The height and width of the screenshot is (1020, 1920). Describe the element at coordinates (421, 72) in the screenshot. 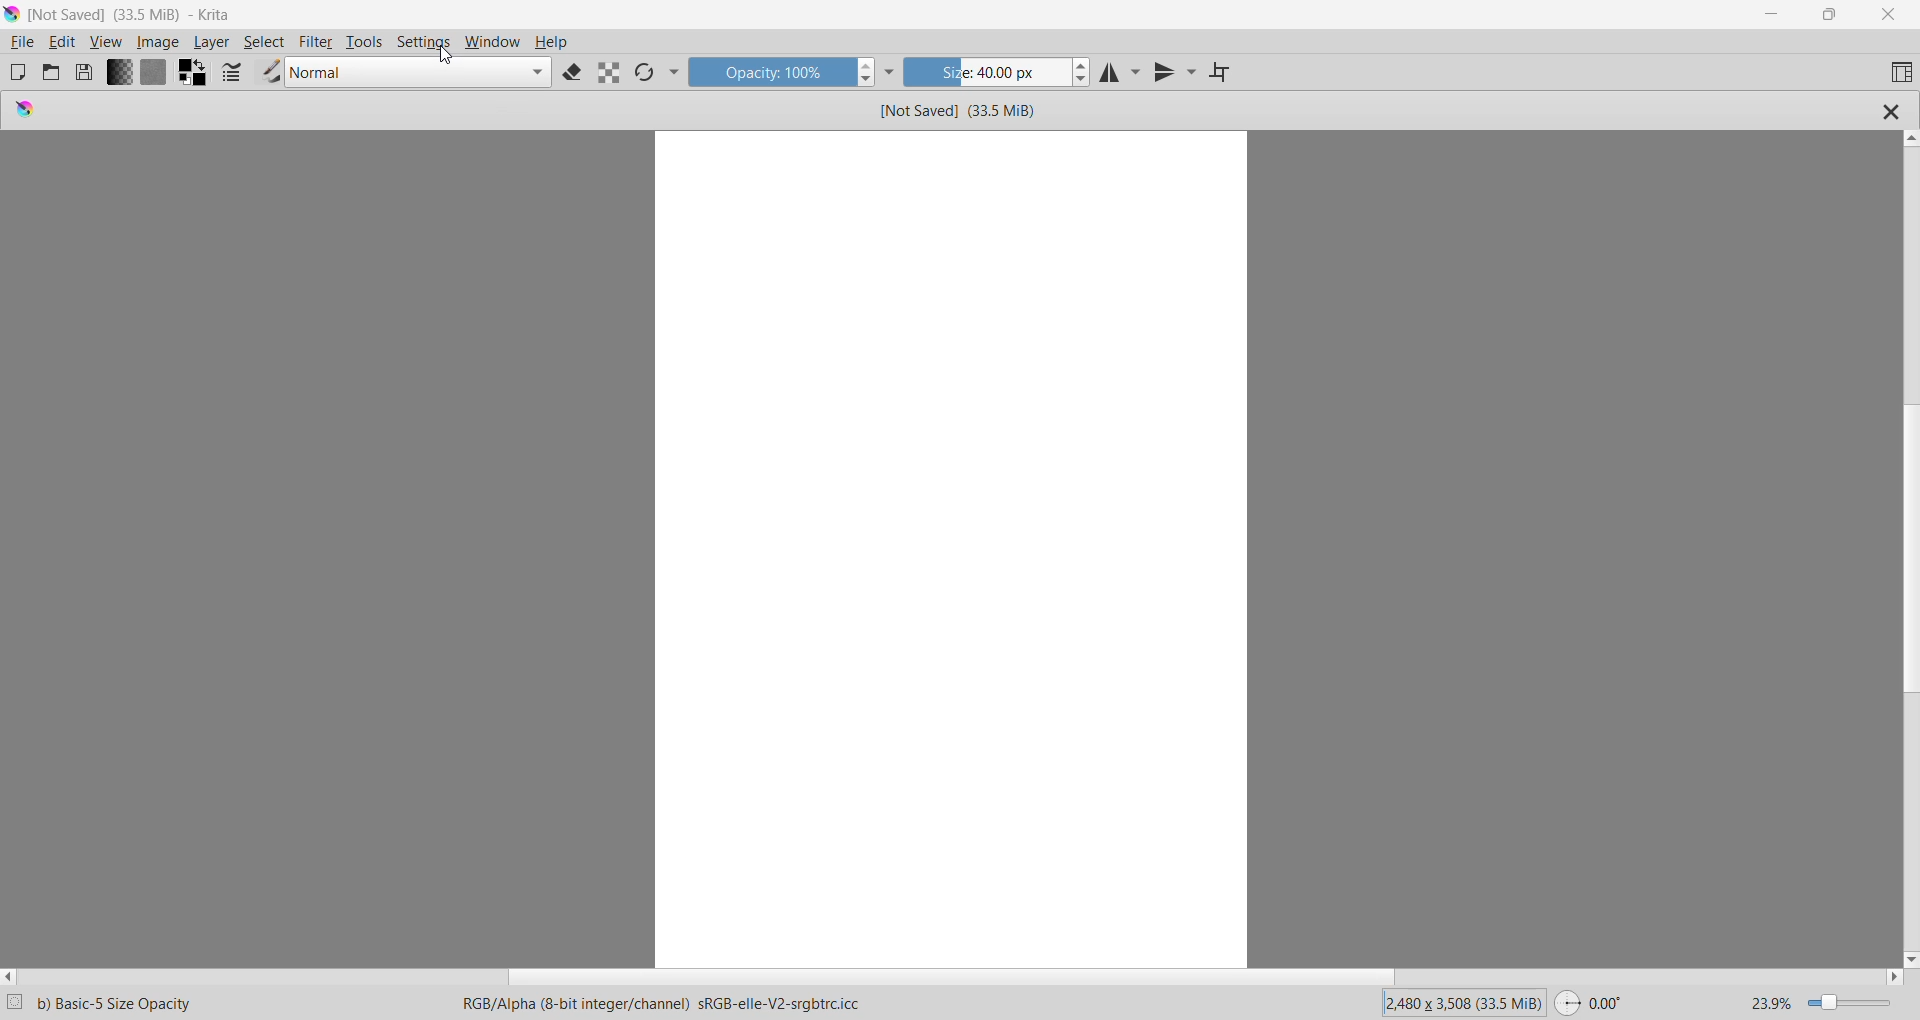

I see `Blending Mode` at that location.